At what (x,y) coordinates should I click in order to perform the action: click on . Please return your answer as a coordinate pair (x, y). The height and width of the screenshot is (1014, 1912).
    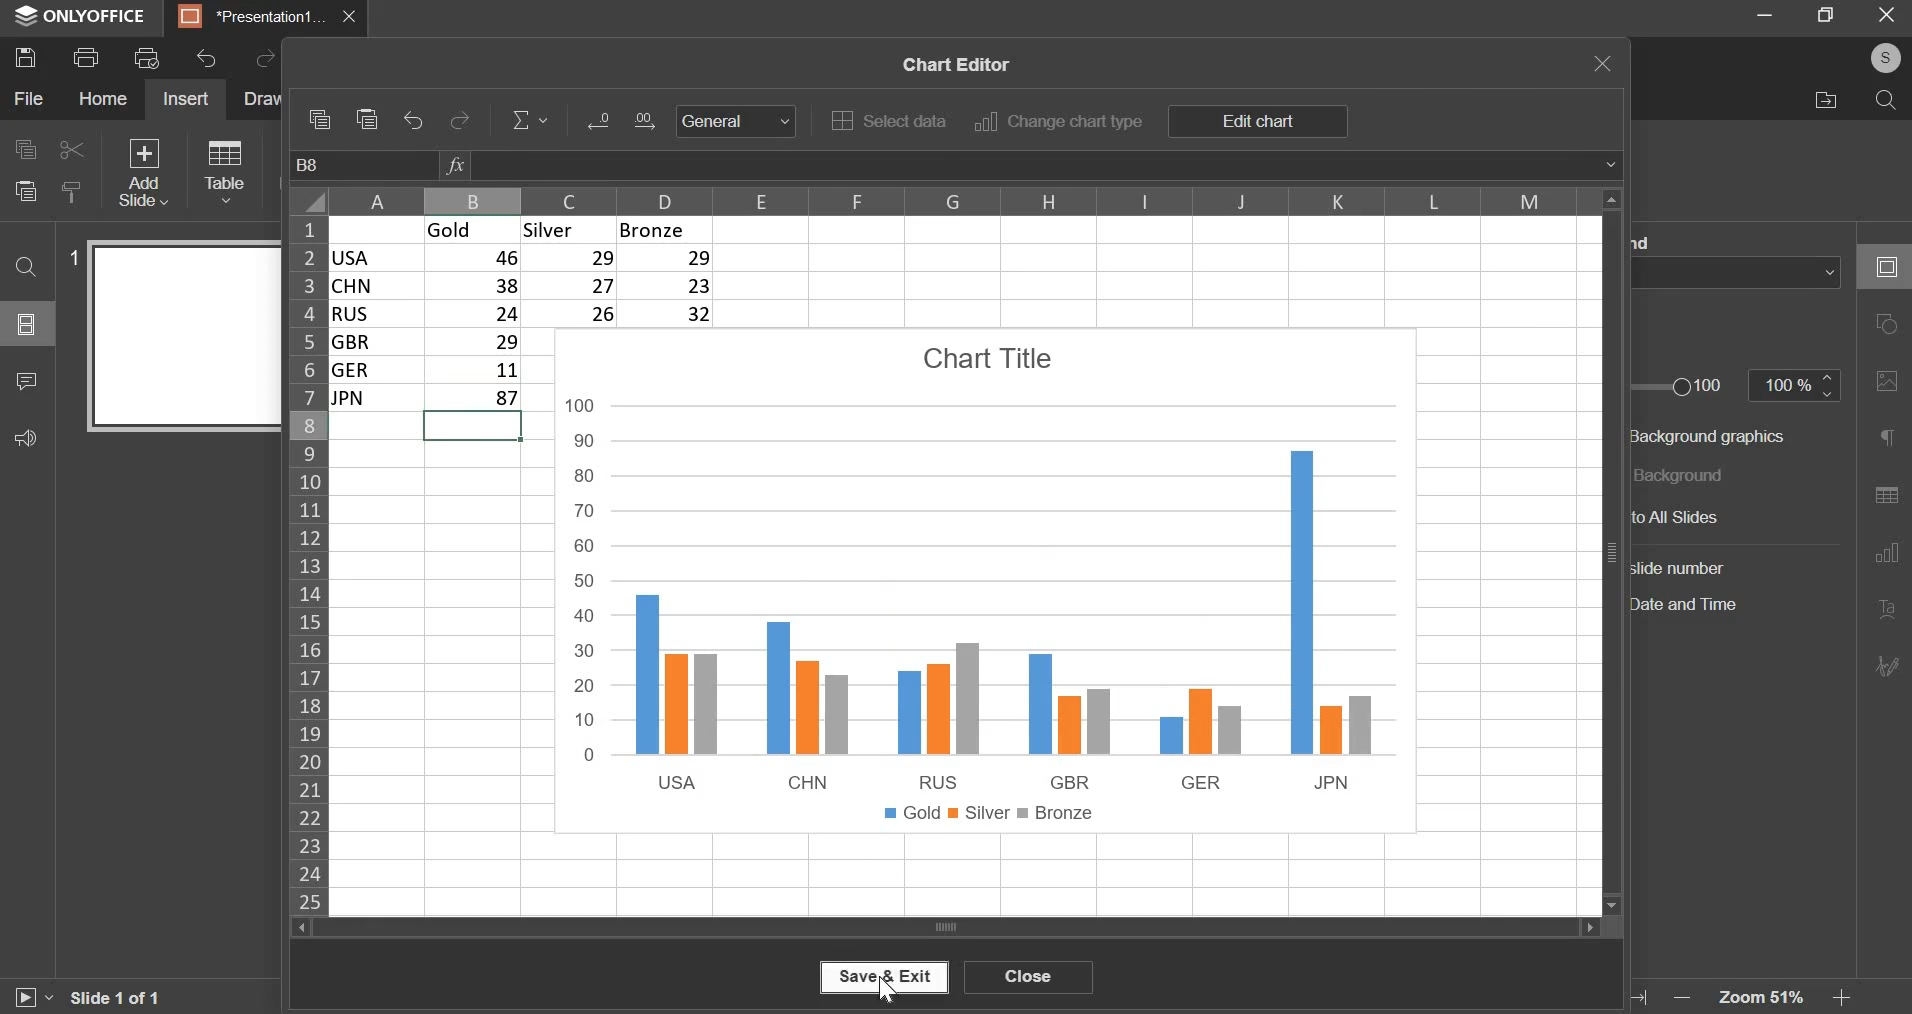
    Looking at the image, I should click on (597, 124).